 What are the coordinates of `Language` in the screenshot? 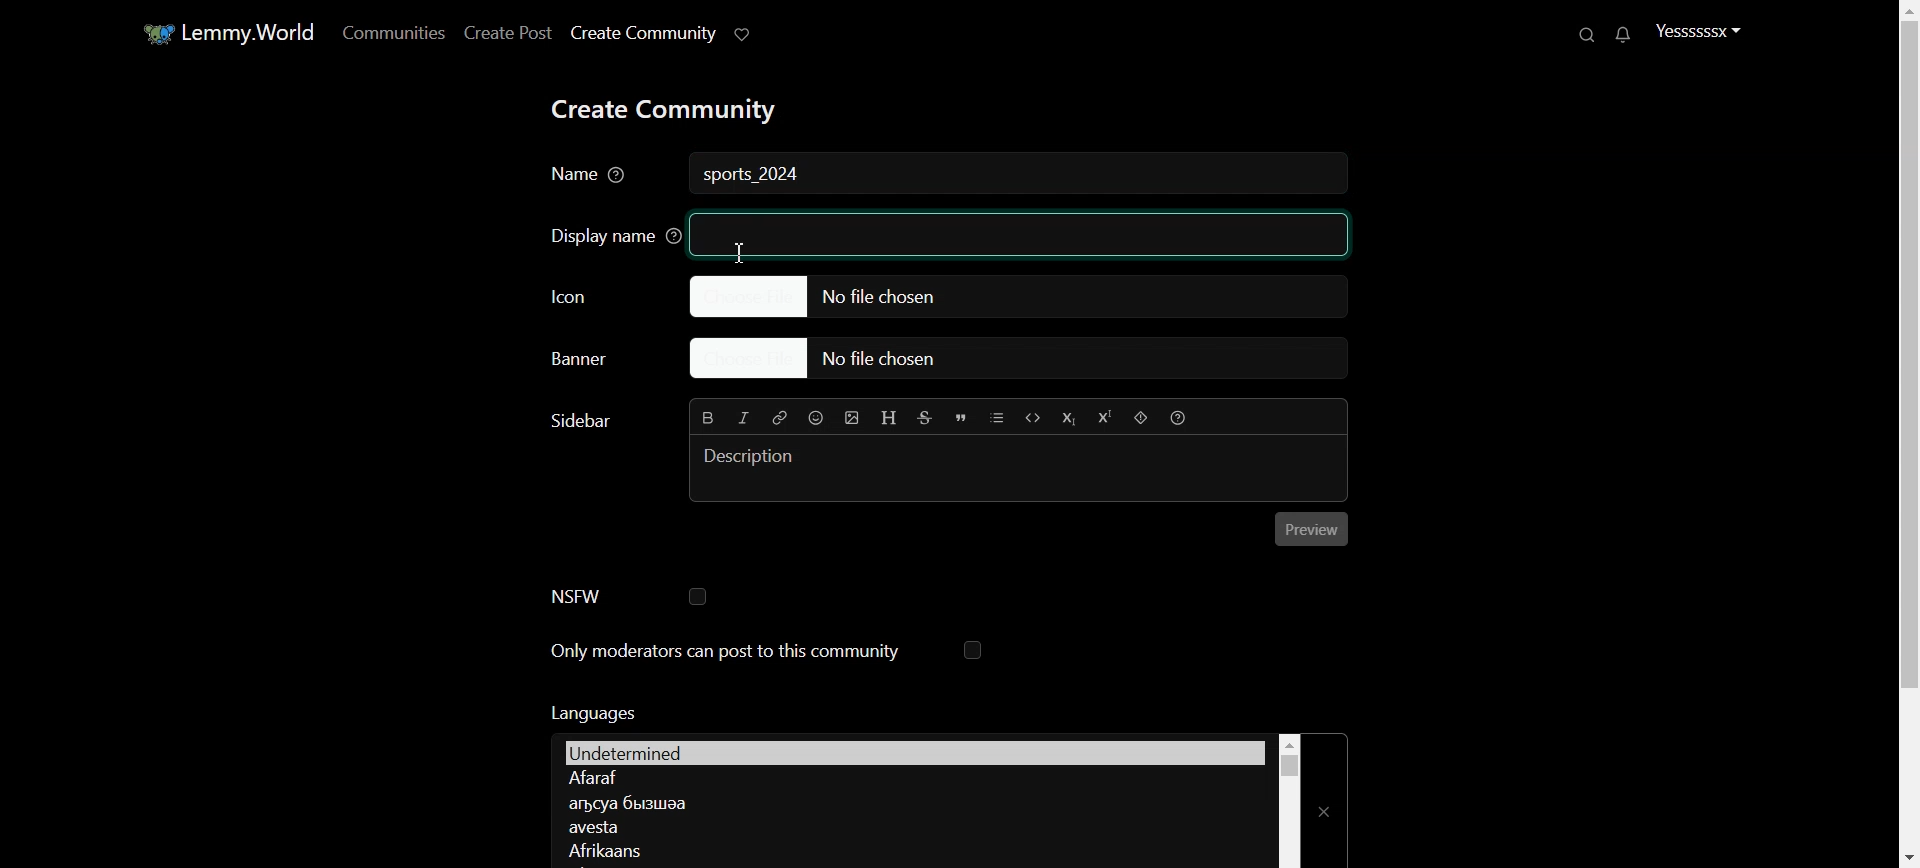 It's located at (911, 827).